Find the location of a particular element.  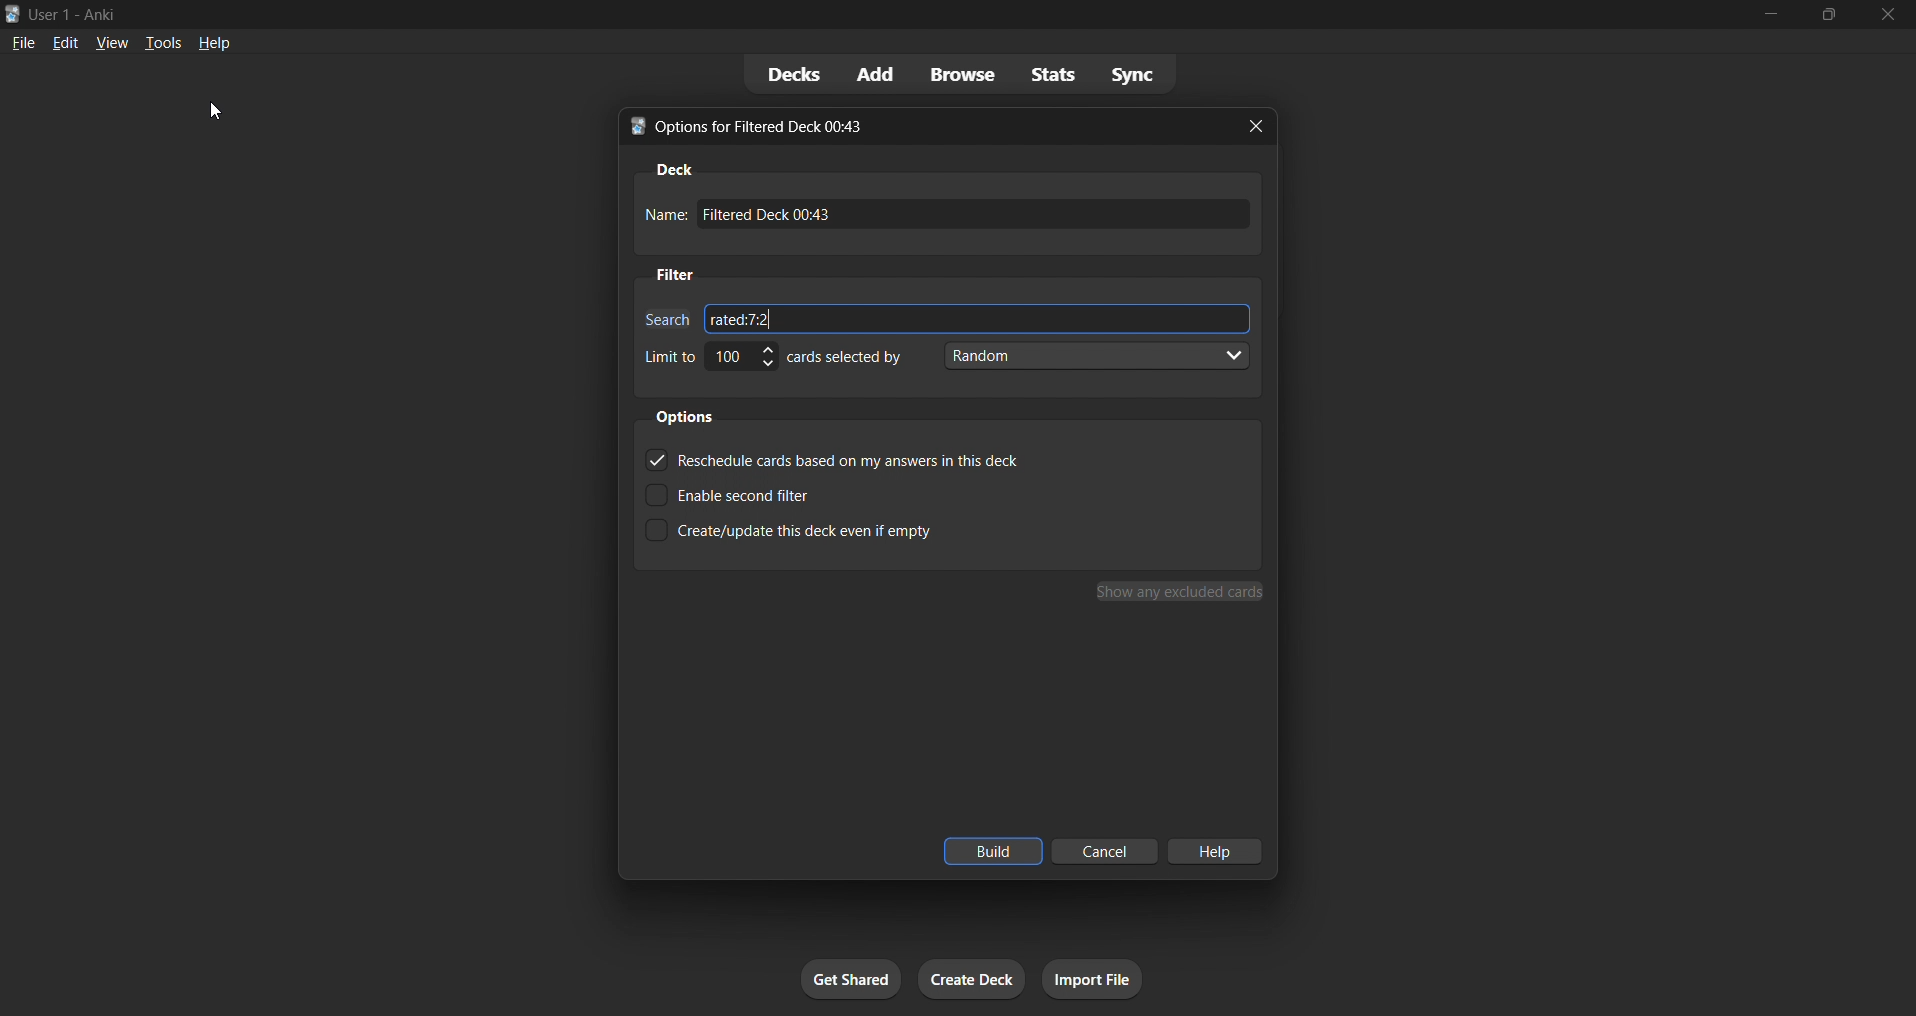

maximize/restore is located at coordinates (1823, 13).